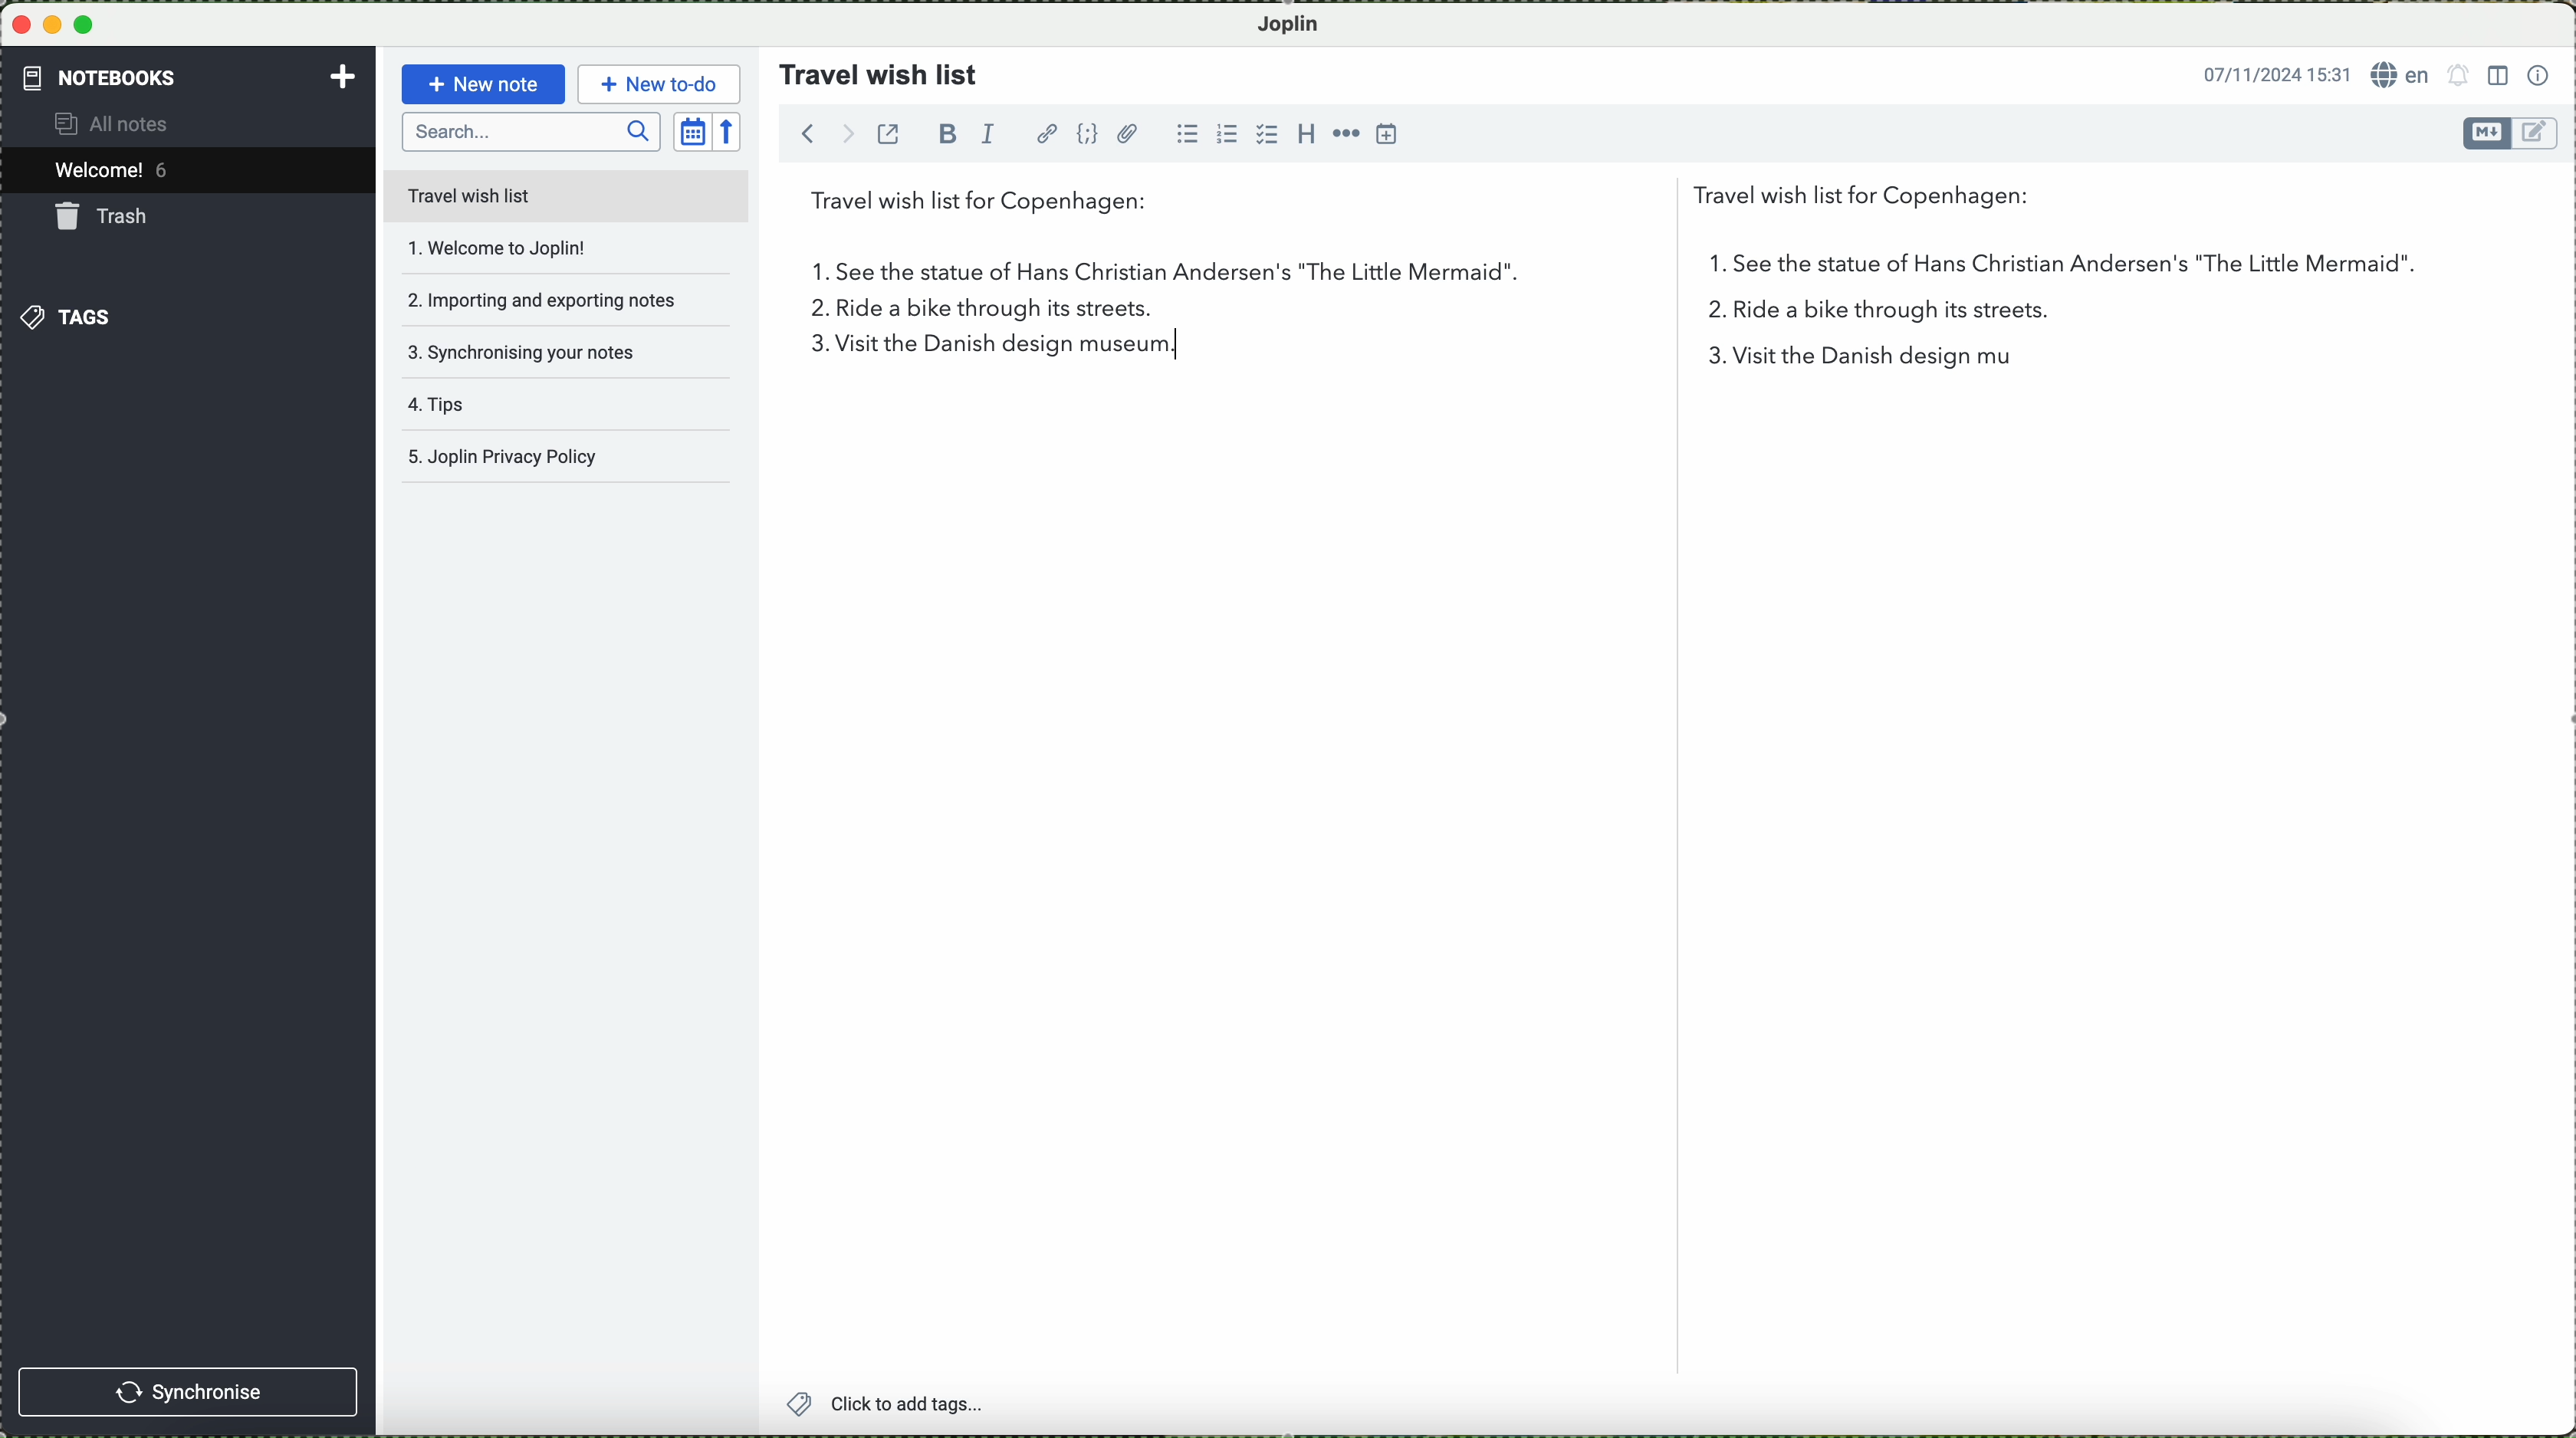  I want to click on heading, so click(1303, 133).